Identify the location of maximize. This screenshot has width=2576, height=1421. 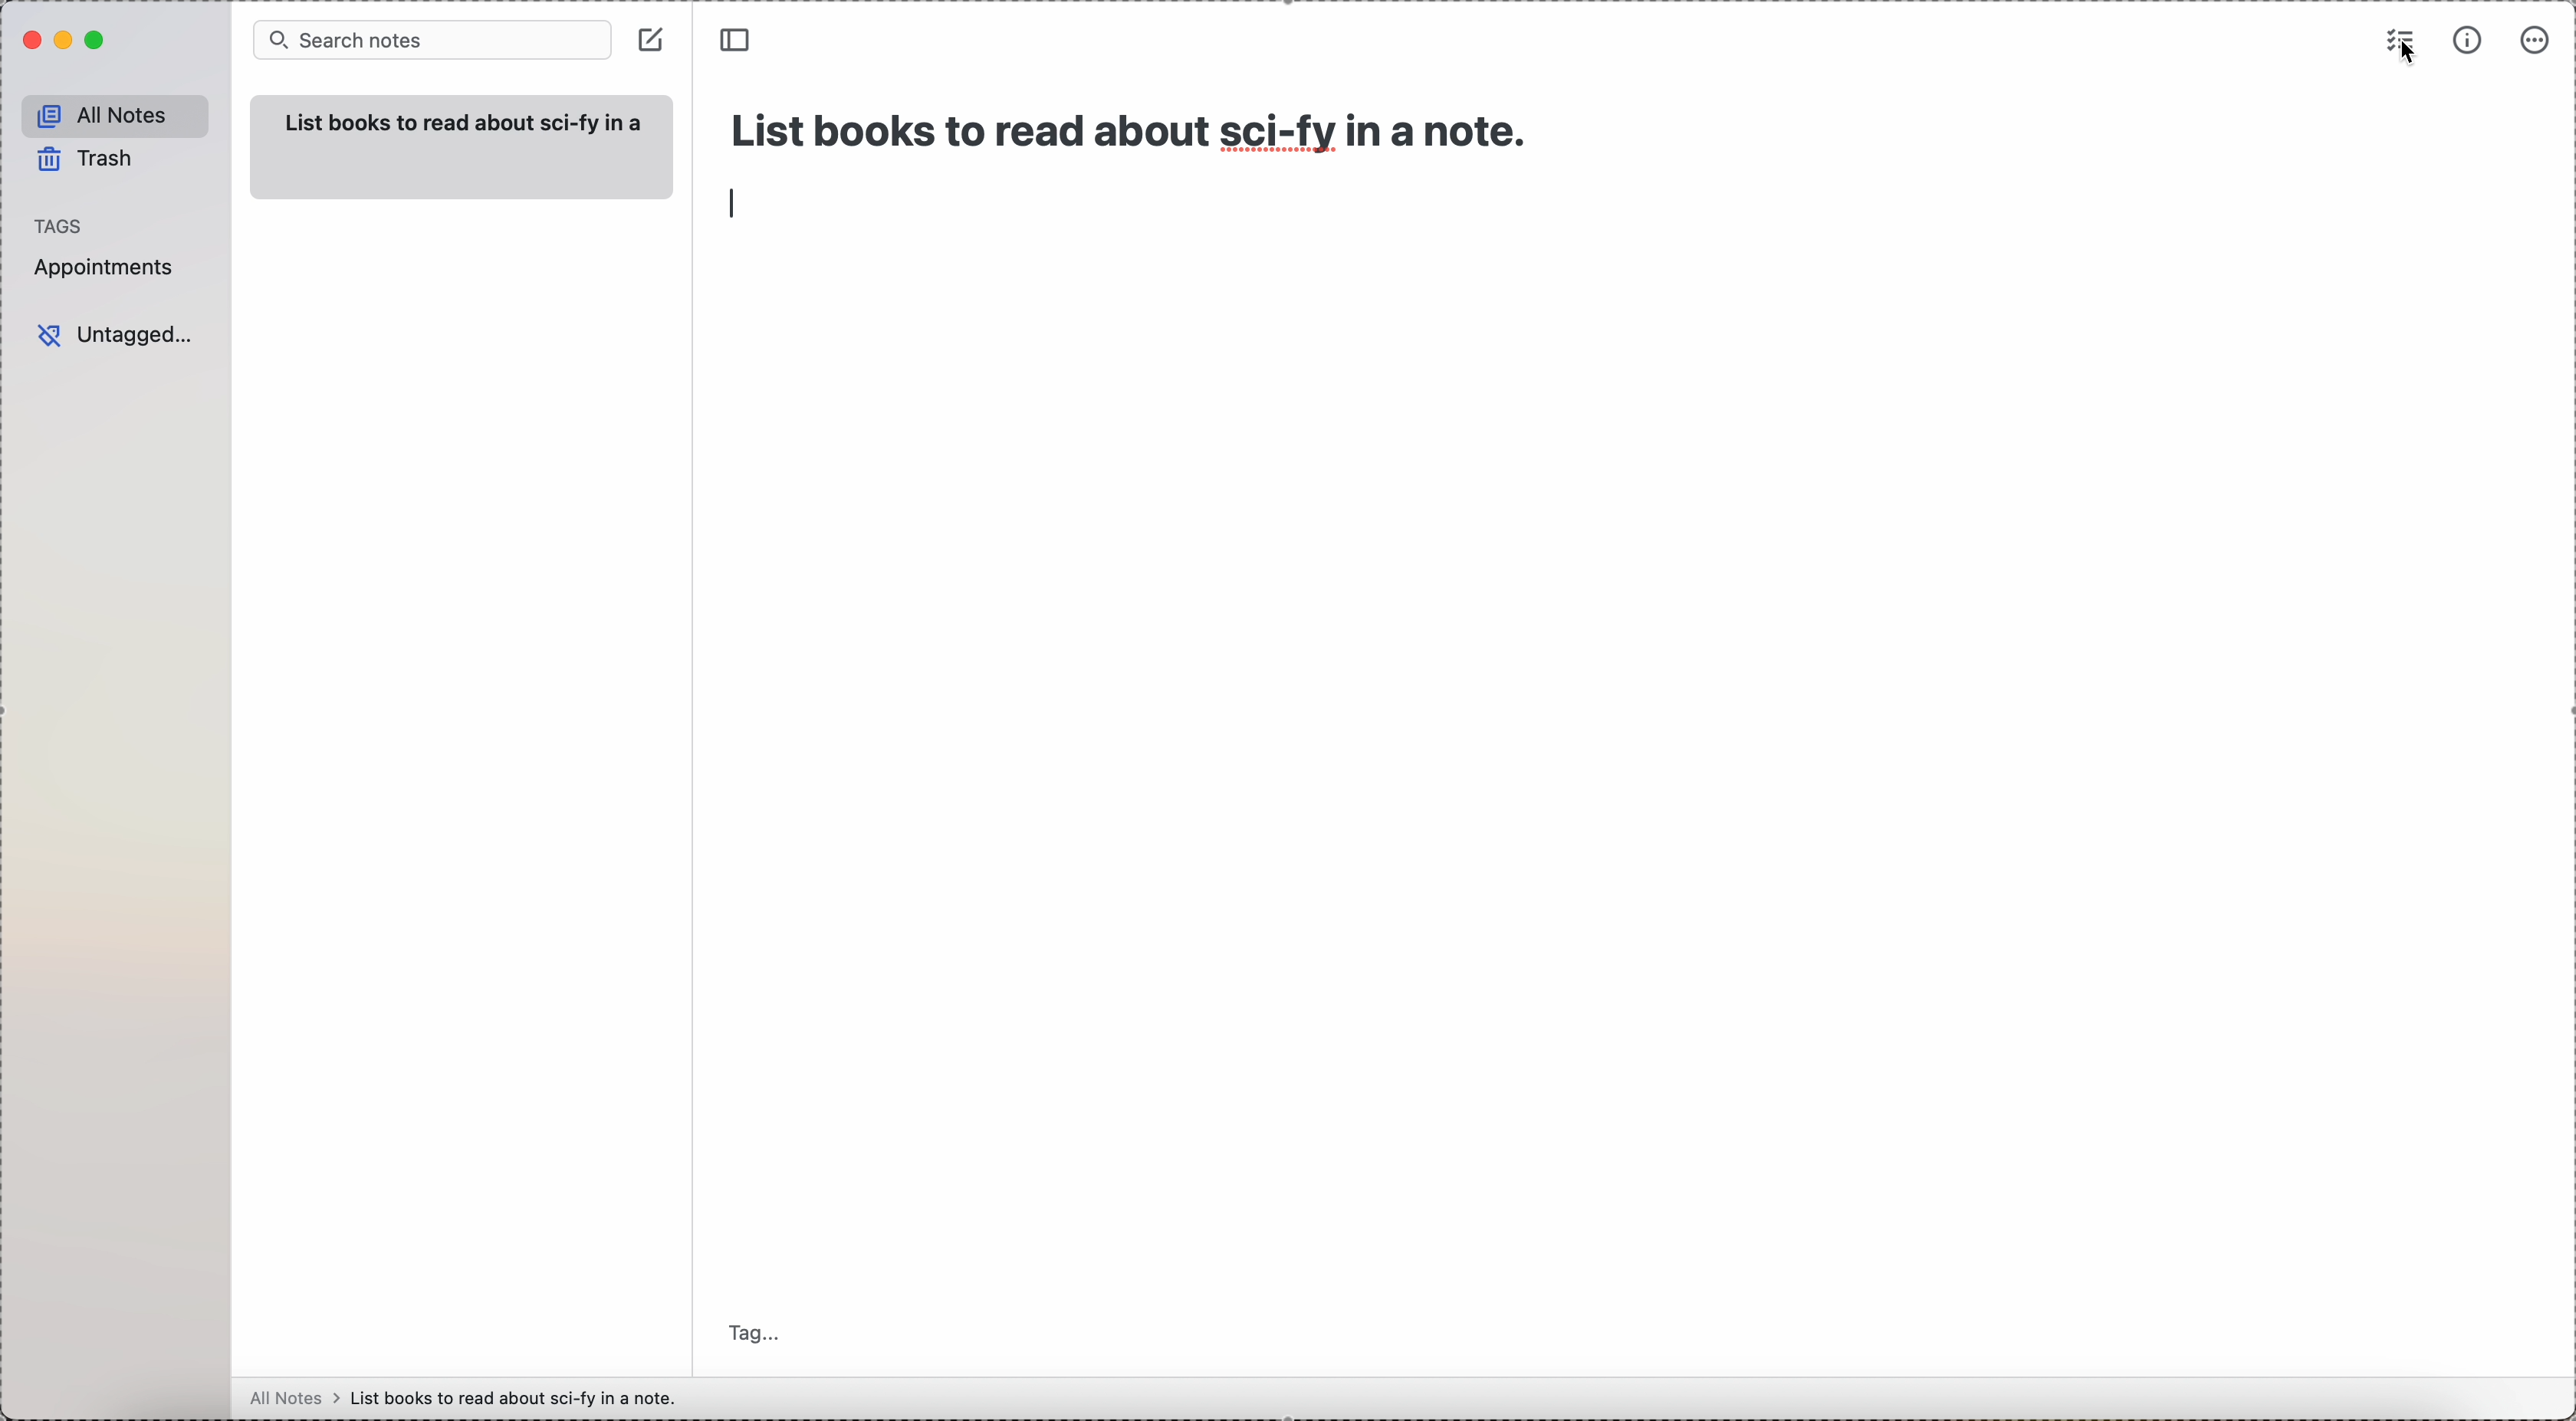
(95, 43).